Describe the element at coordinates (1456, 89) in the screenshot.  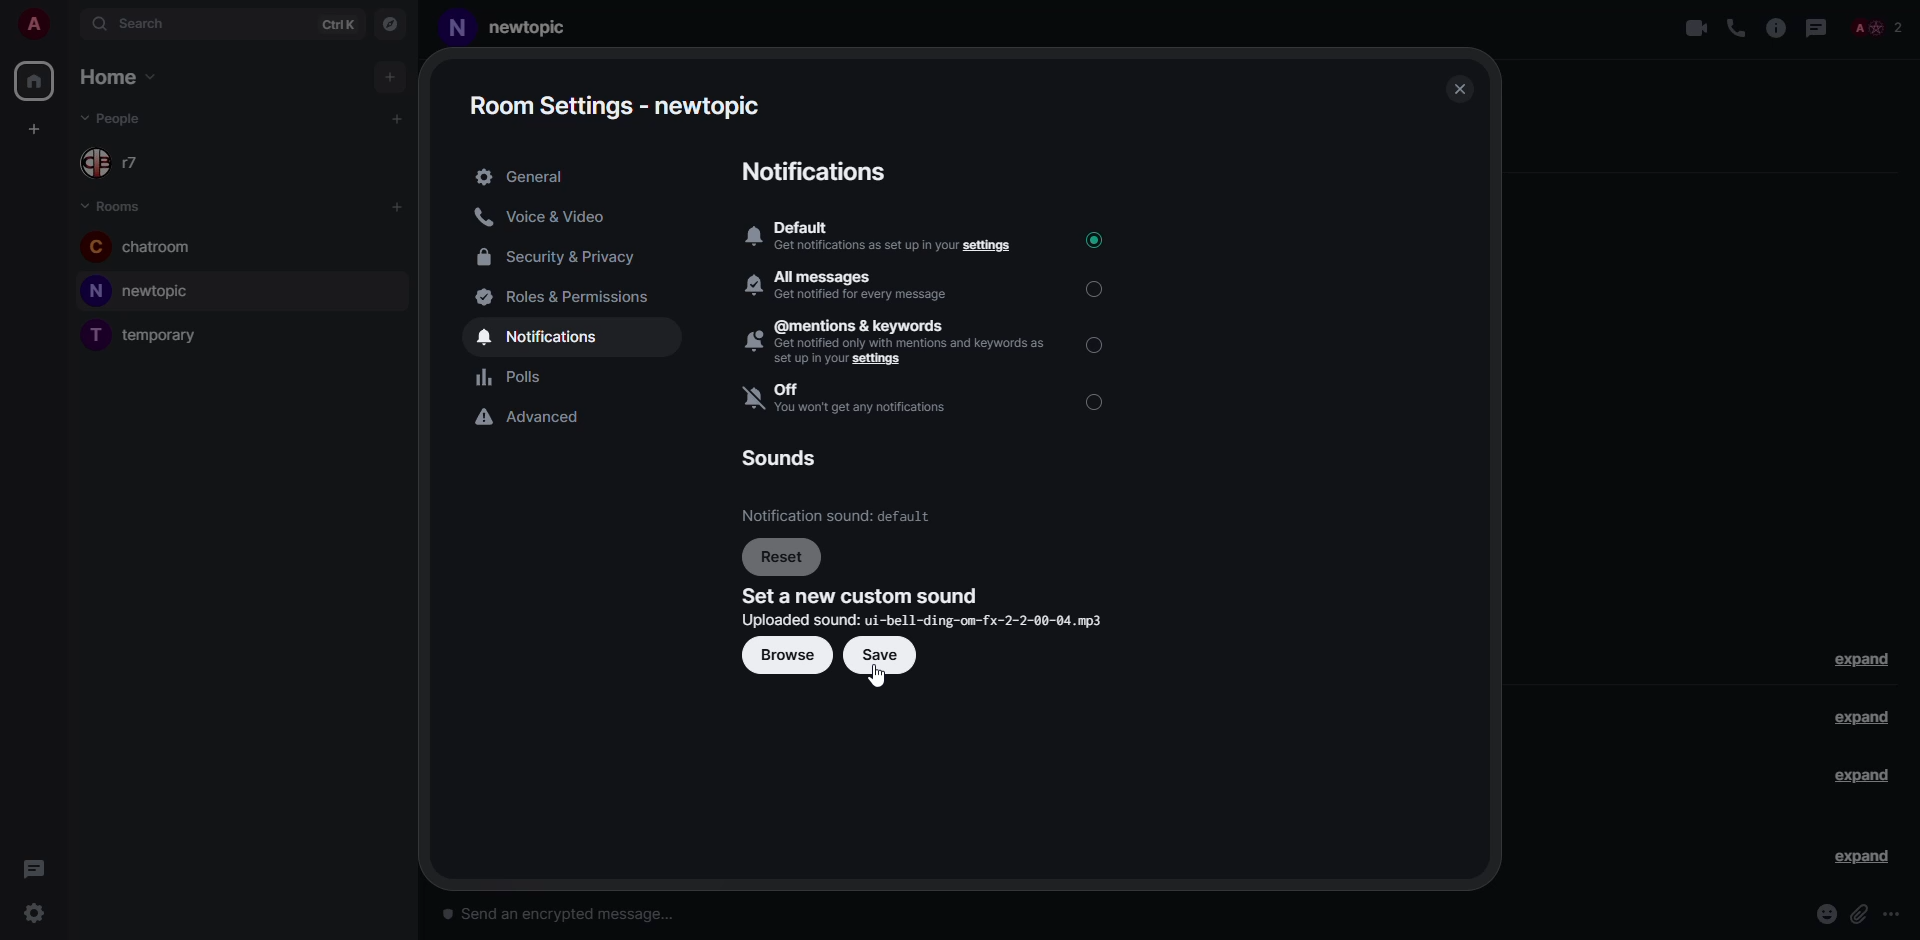
I see `close` at that location.